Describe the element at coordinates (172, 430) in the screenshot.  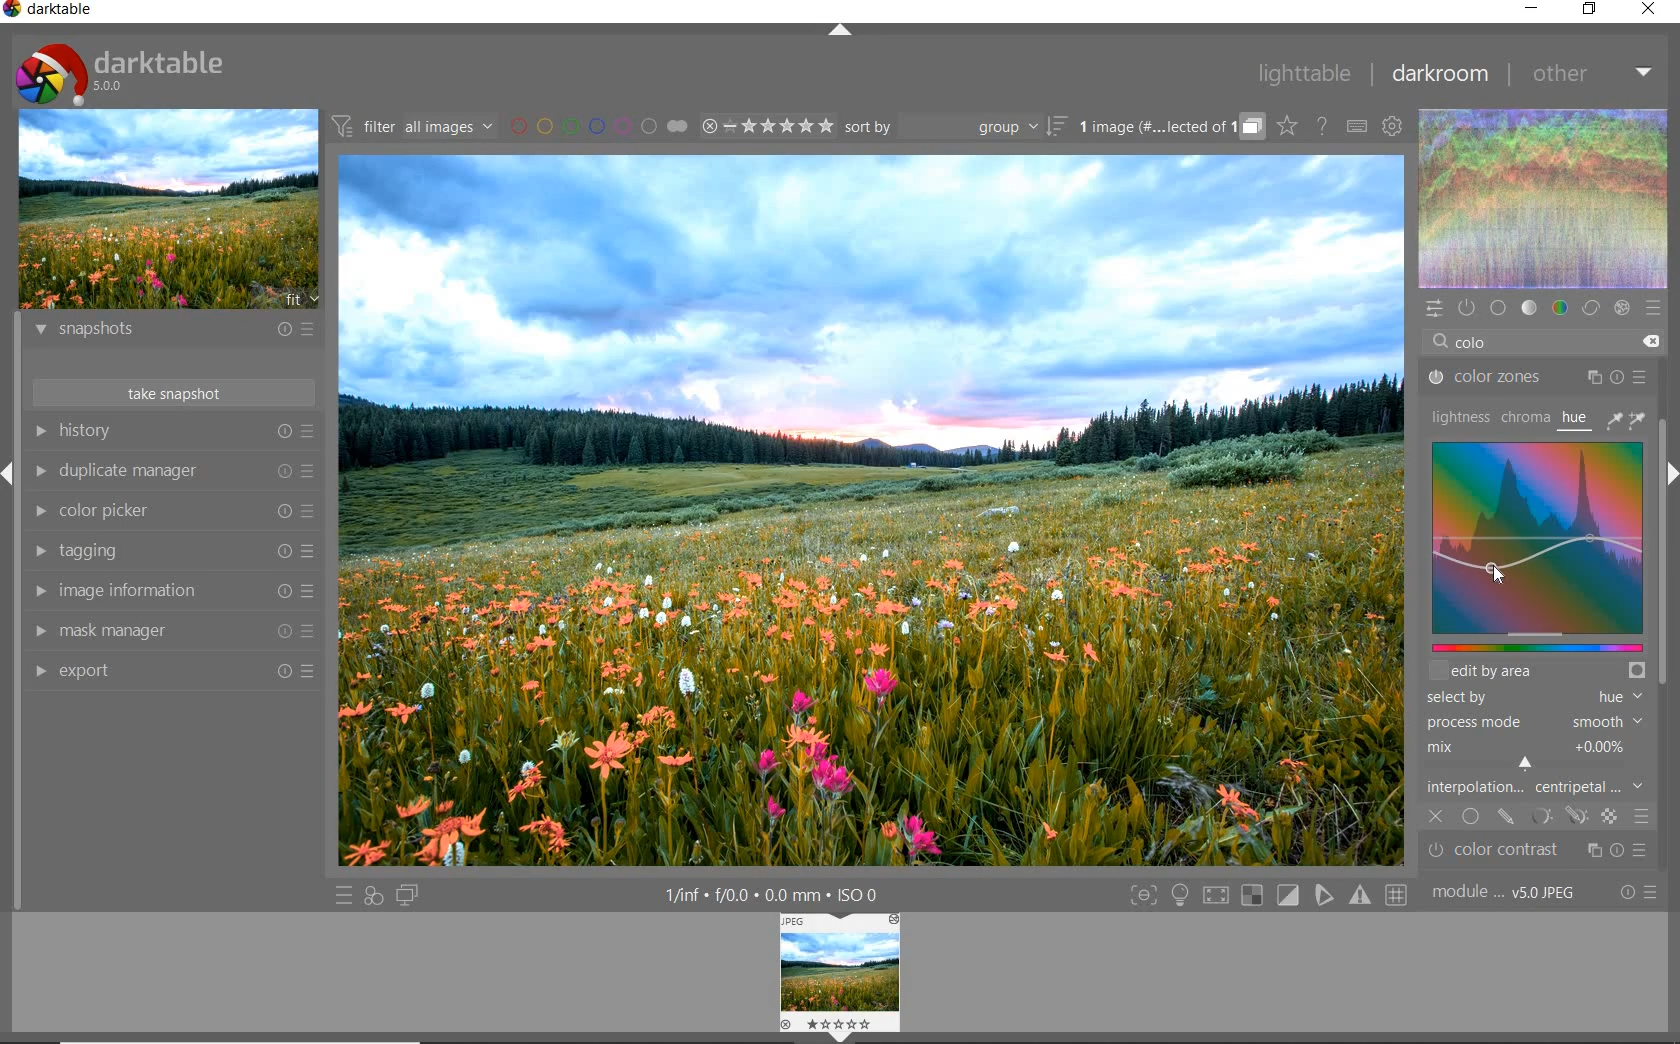
I see `history` at that location.